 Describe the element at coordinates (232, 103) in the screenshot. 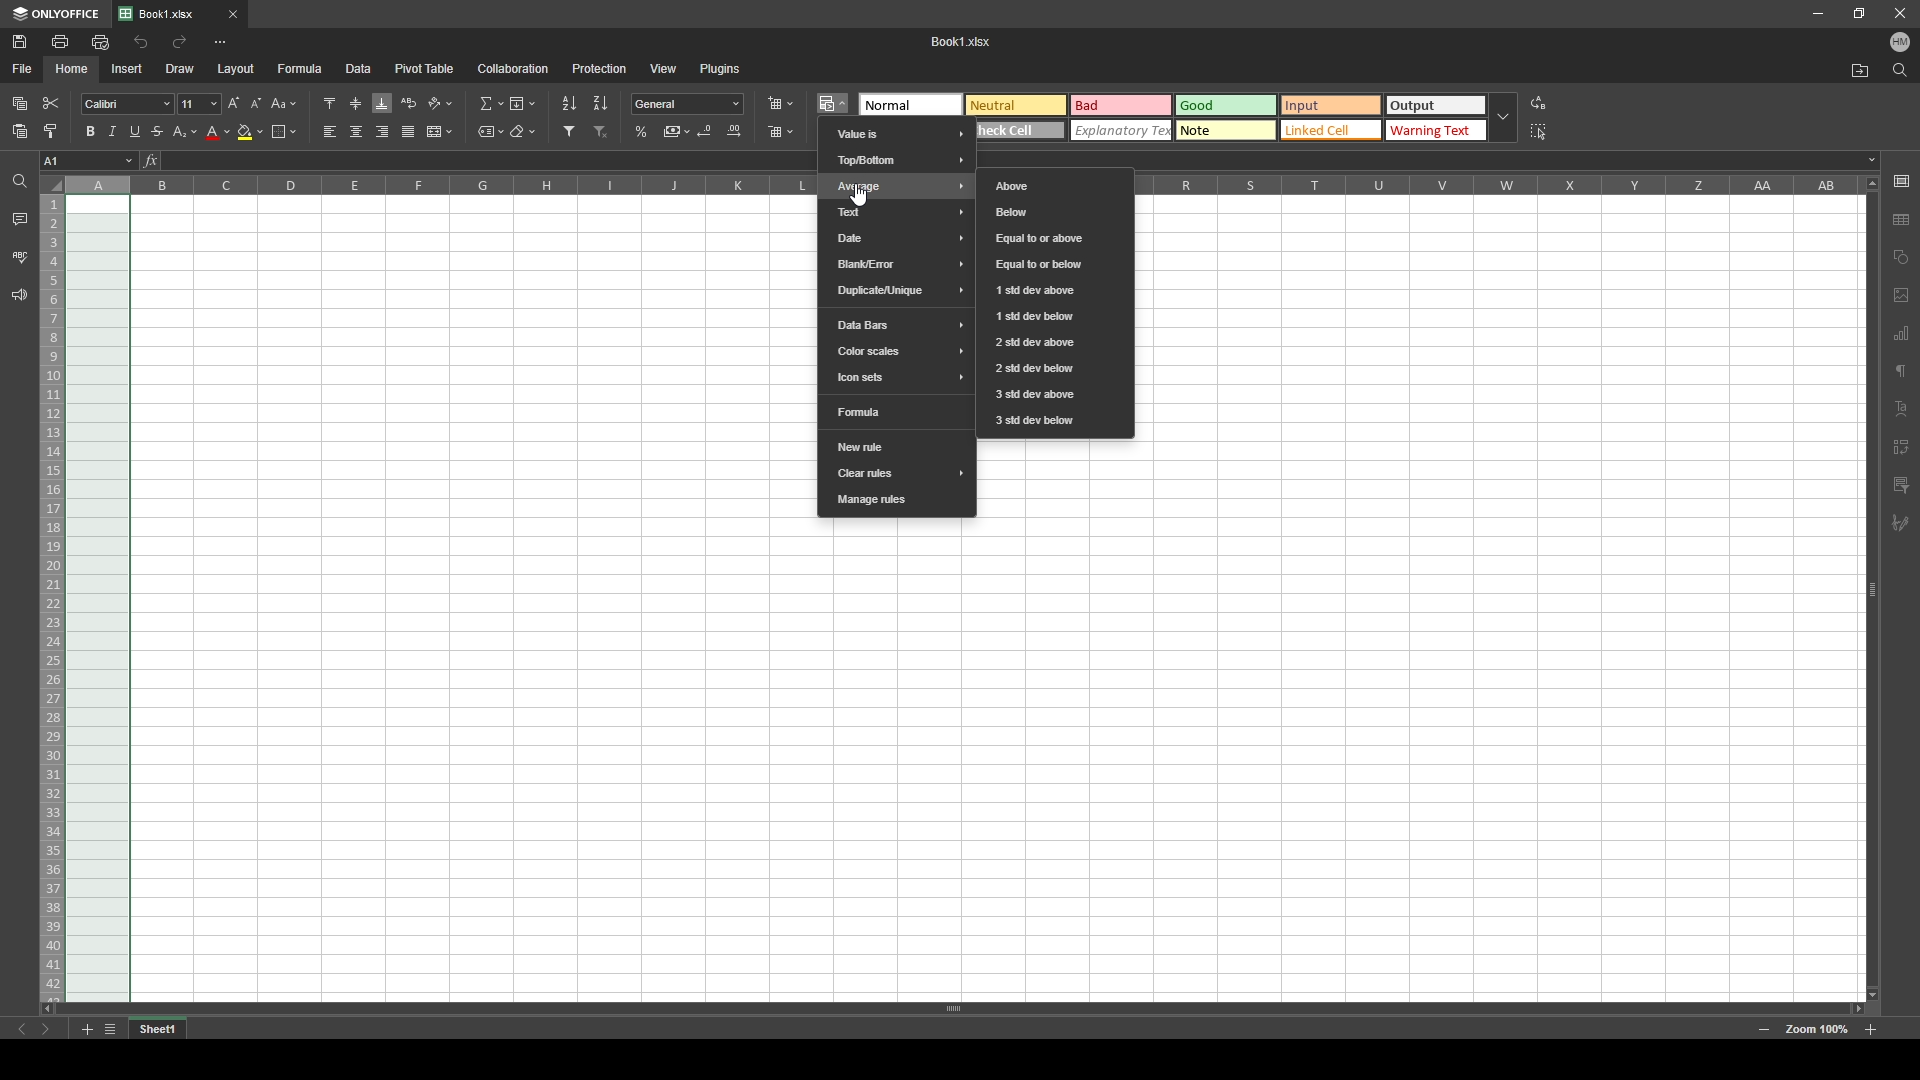

I see `increment font size` at that location.